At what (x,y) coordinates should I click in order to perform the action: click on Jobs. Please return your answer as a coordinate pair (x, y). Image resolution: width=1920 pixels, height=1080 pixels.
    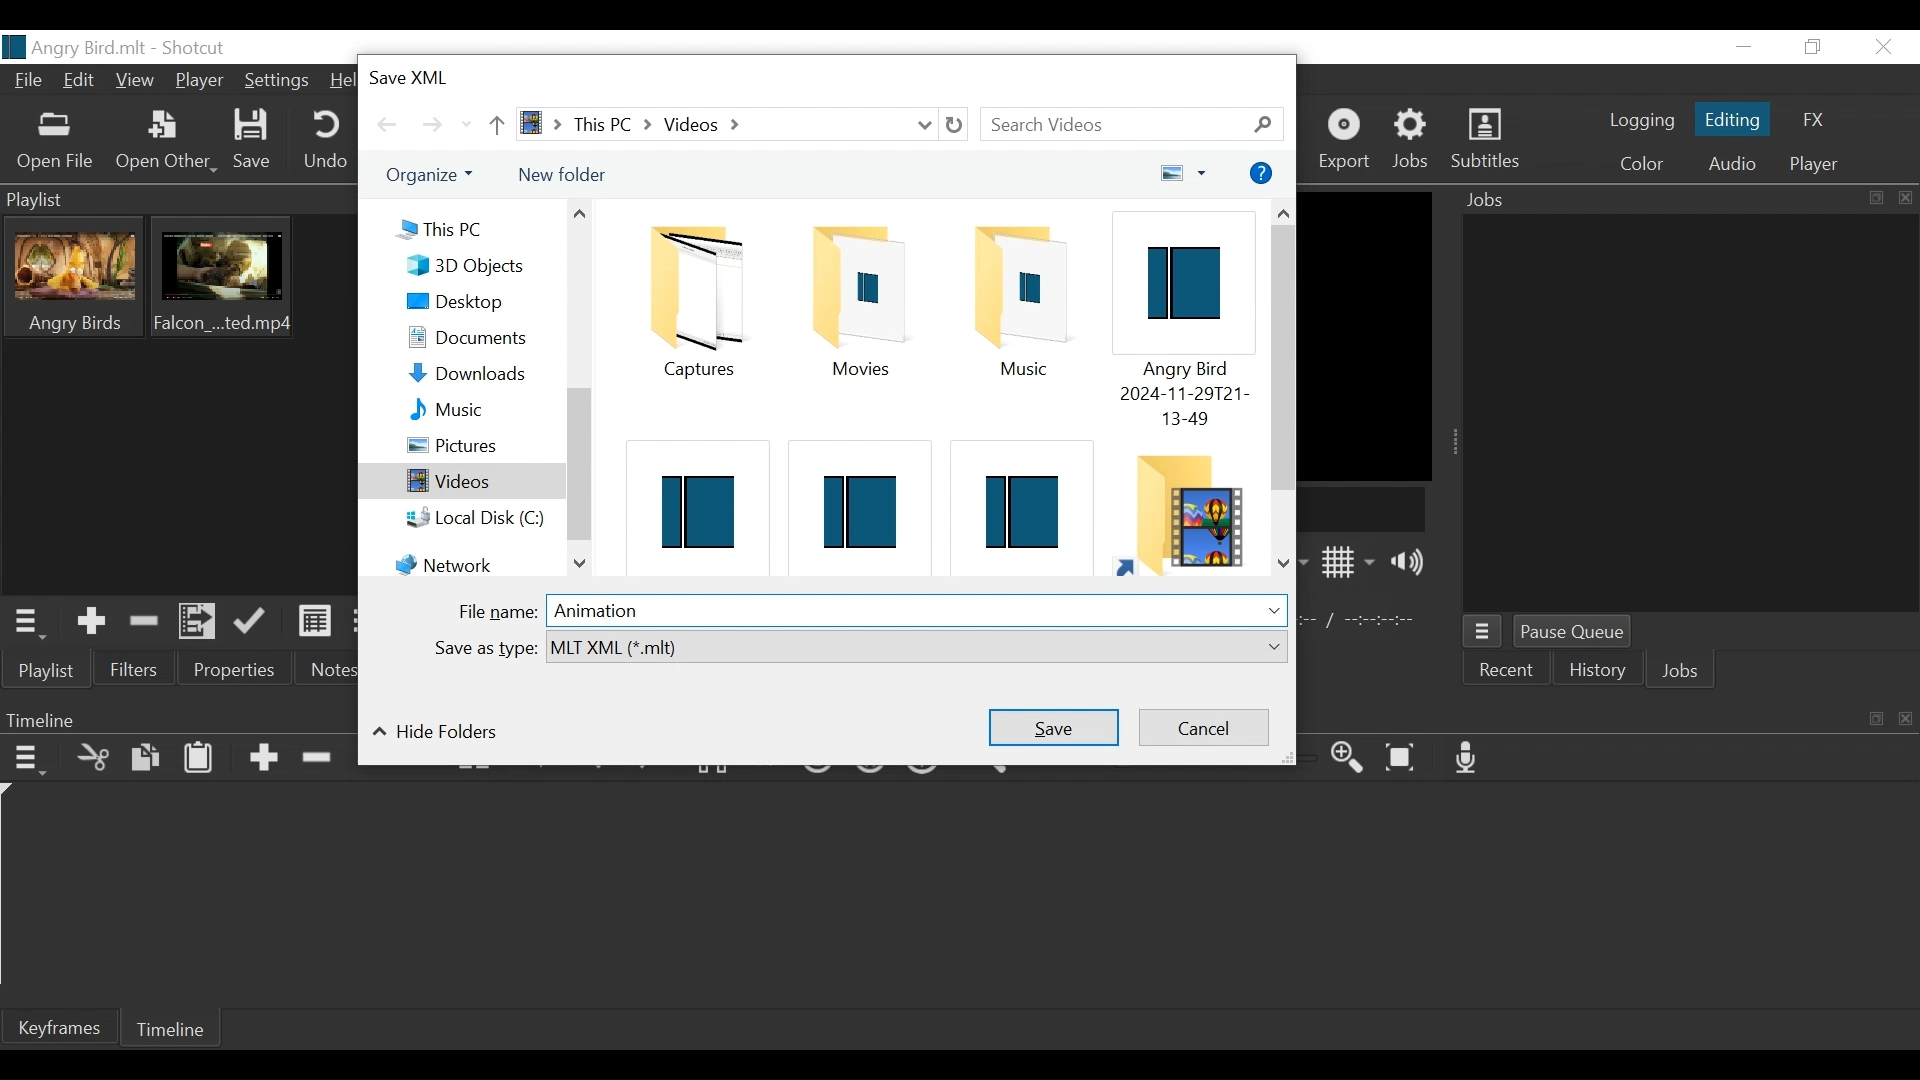
    Looking at the image, I should click on (1412, 140).